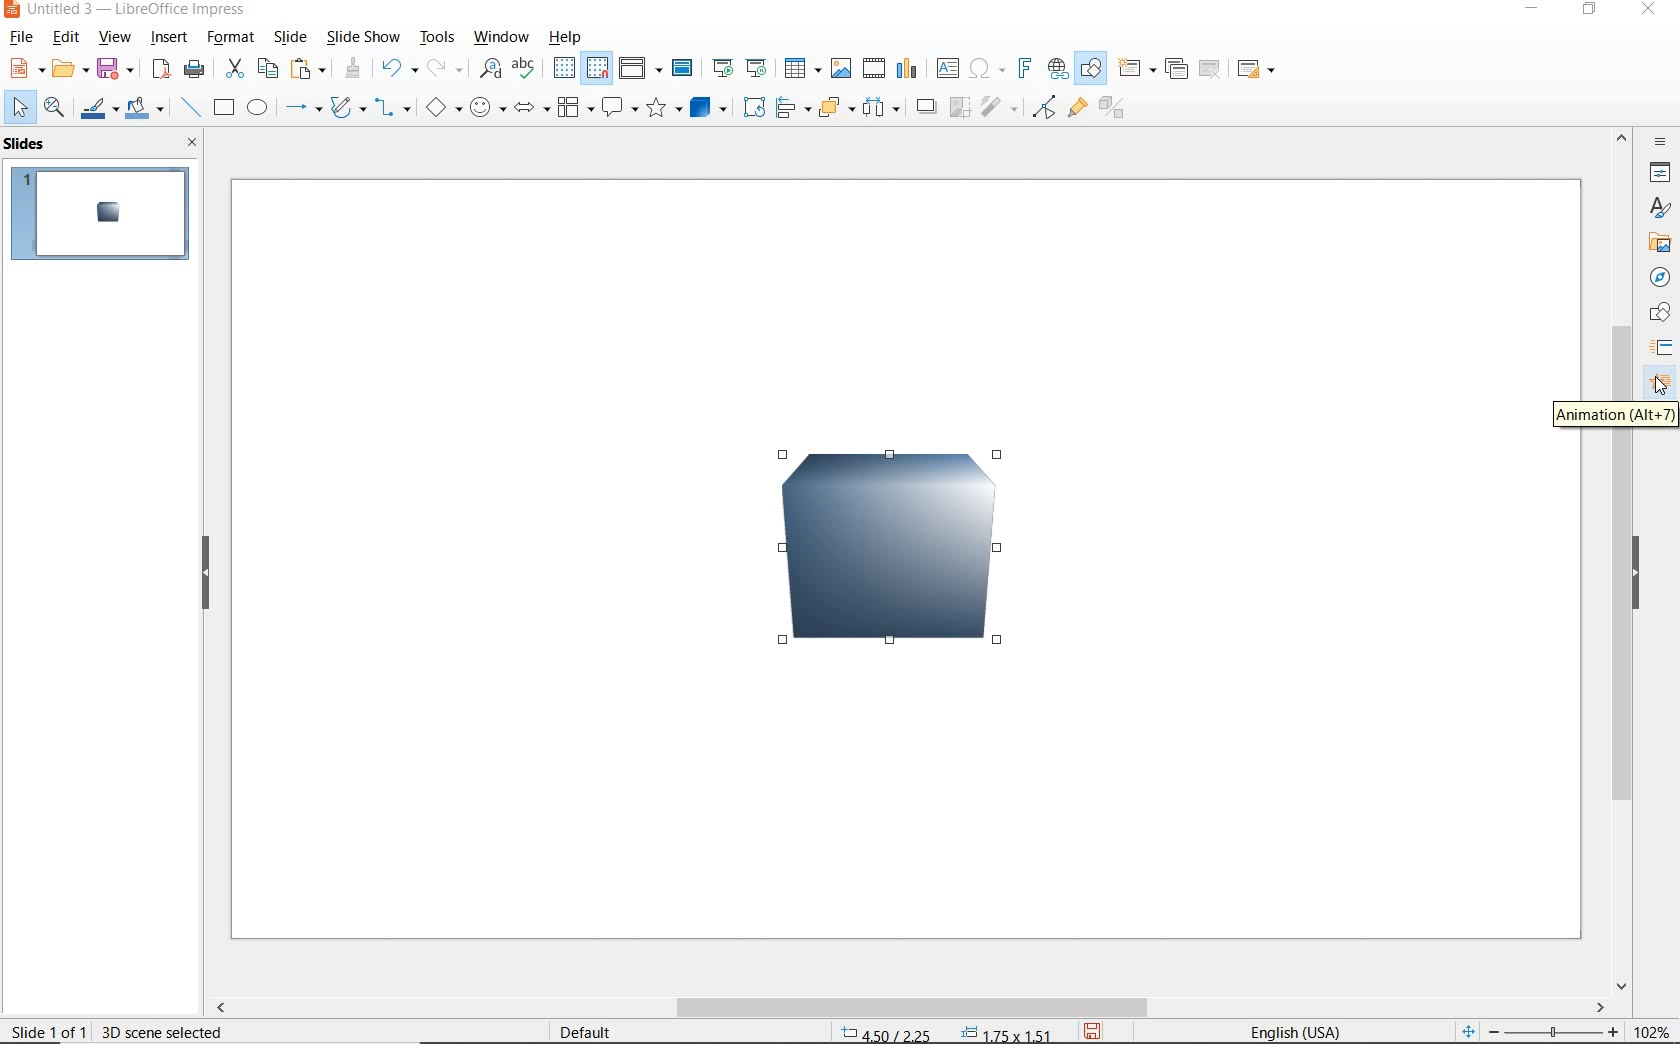 This screenshot has height=1044, width=1680. Describe the element at coordinates (441, 110) in the screenshot. I see `basic shapes` at that location.